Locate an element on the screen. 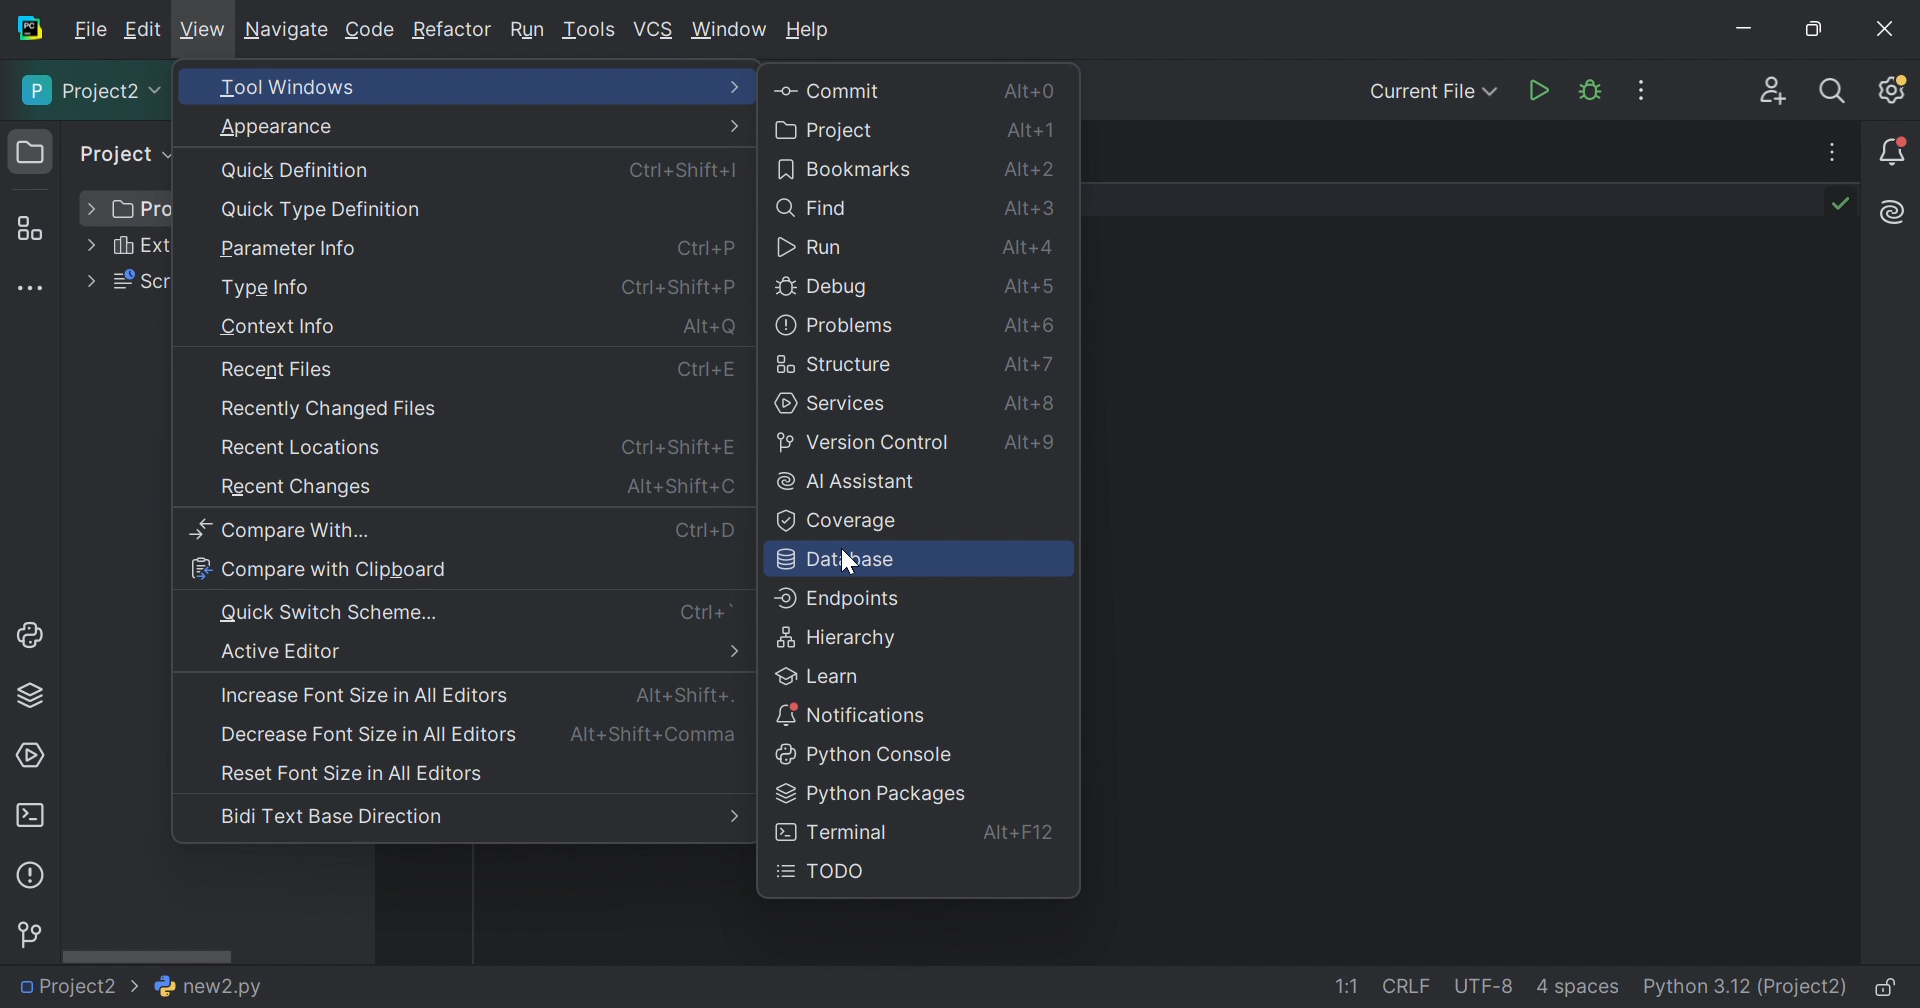 This screenshot has height=1008, width=1920. Notifications is located at coordinates (1894, 151).